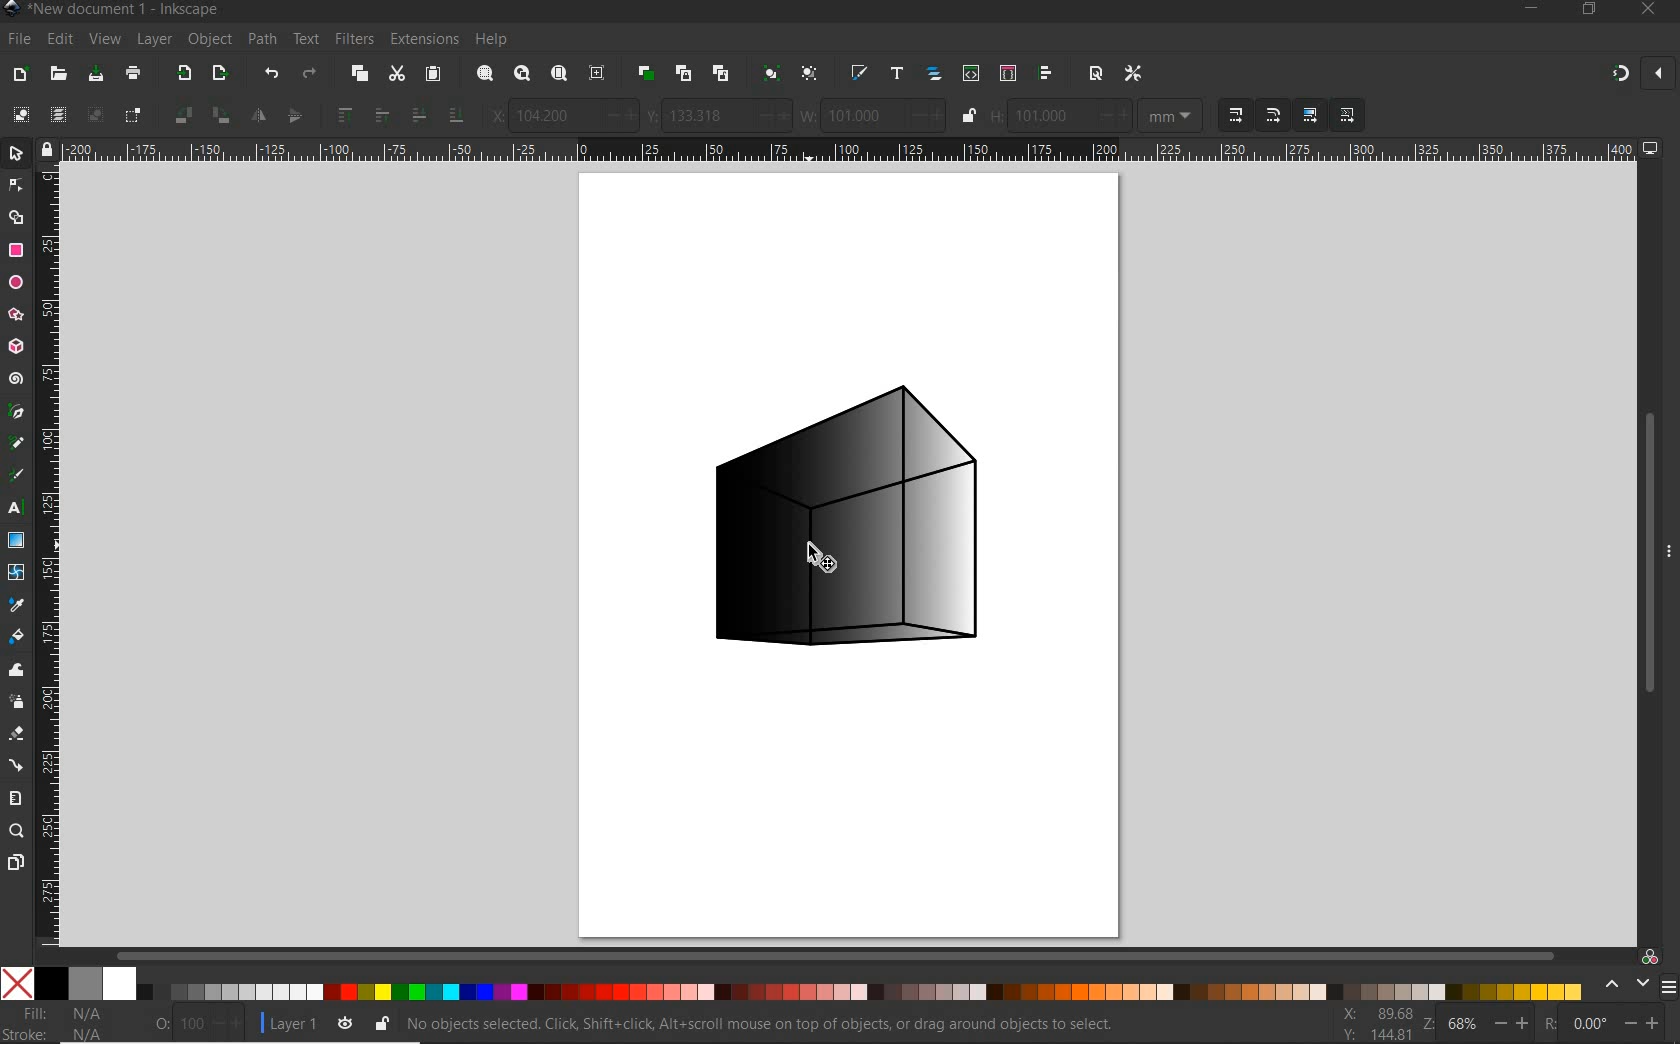  What do you see at coordinates (422, 40) in the screenshot?
I see `EXTENSIONS` at bounding box center [422, 40].